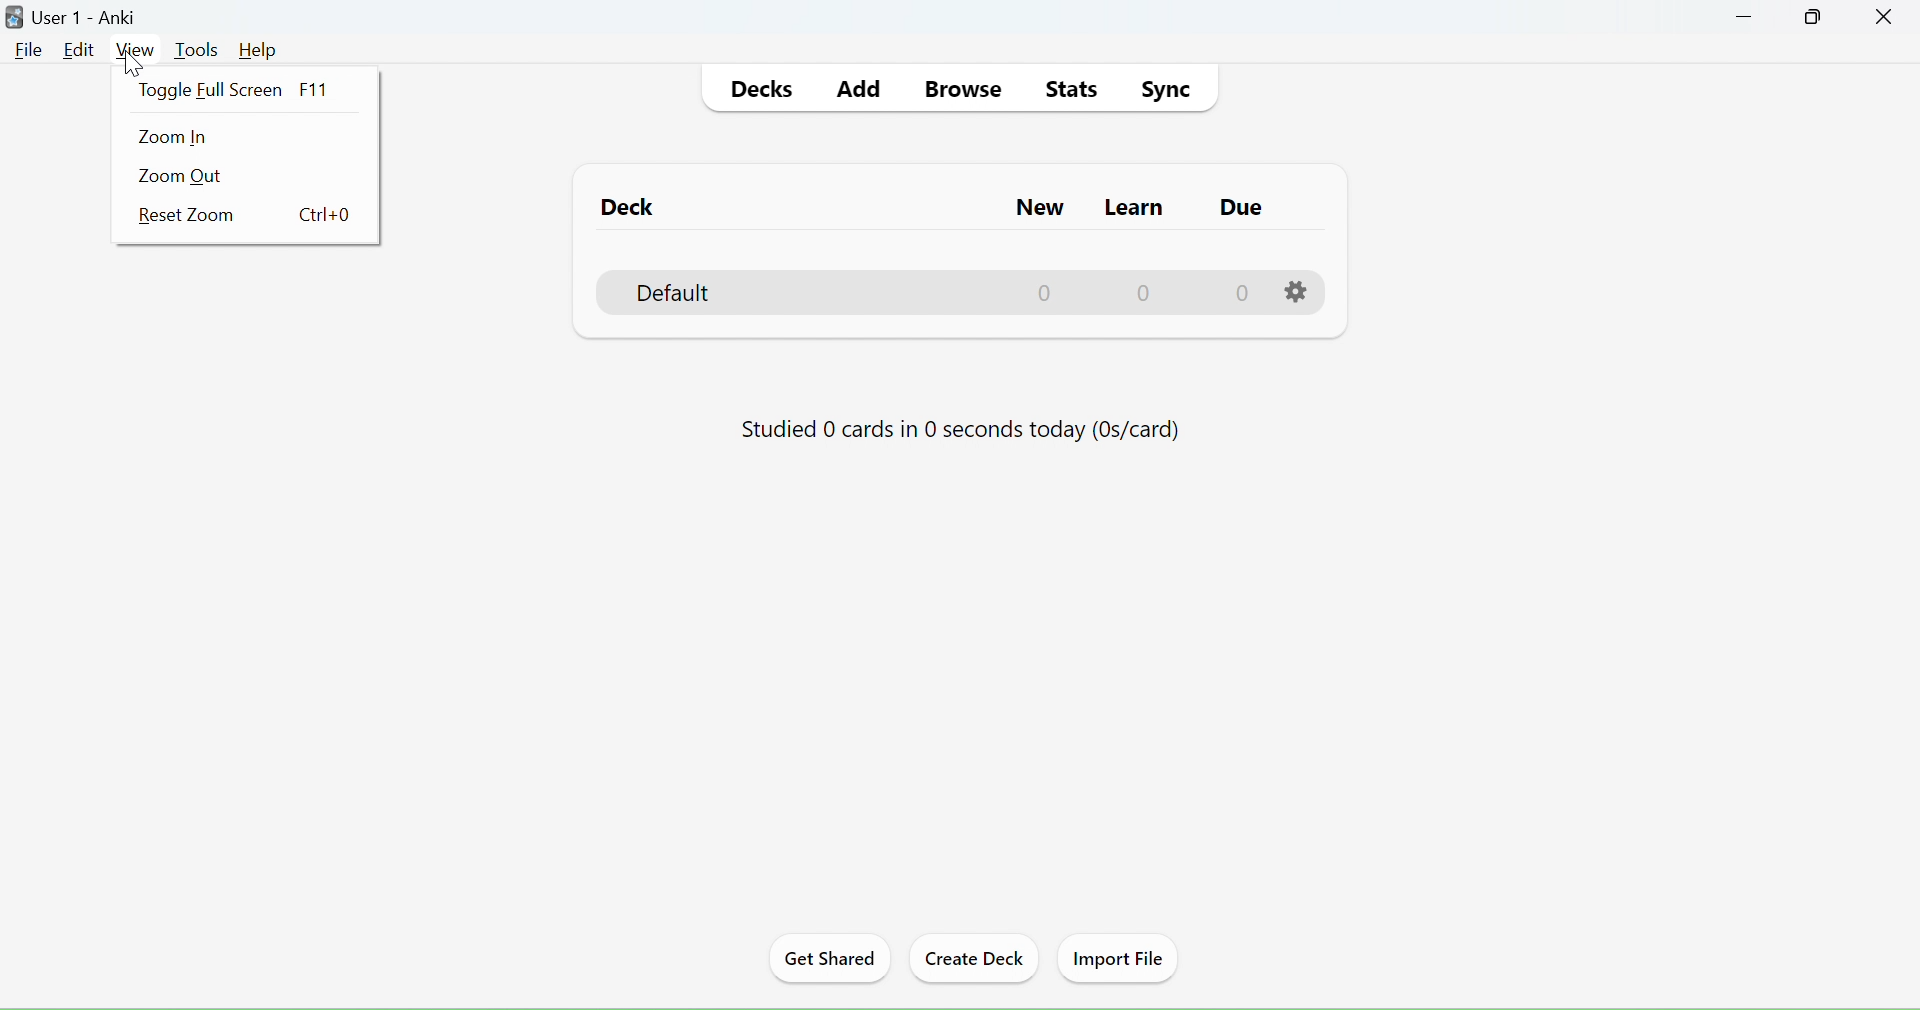  I want to click on Cursor, so click(134, 63).